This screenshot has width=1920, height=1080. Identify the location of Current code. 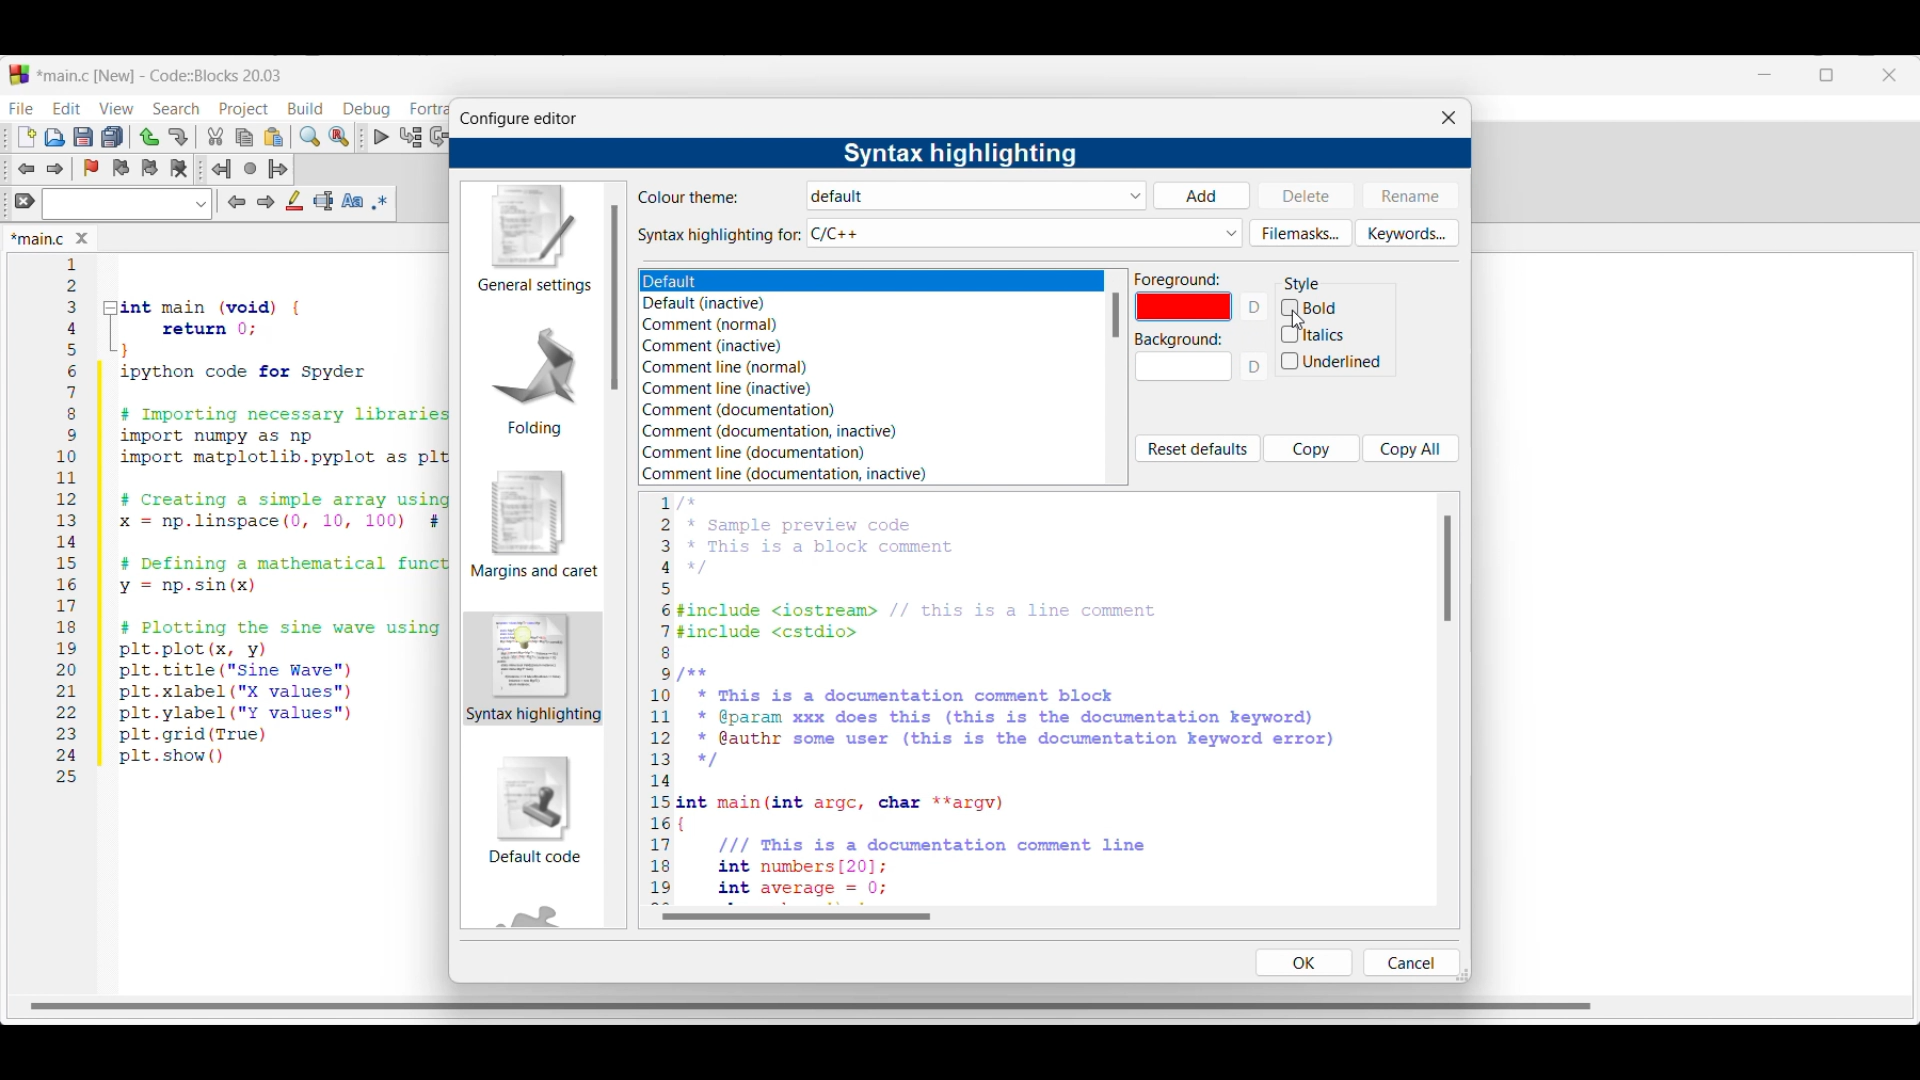
(255, 521).